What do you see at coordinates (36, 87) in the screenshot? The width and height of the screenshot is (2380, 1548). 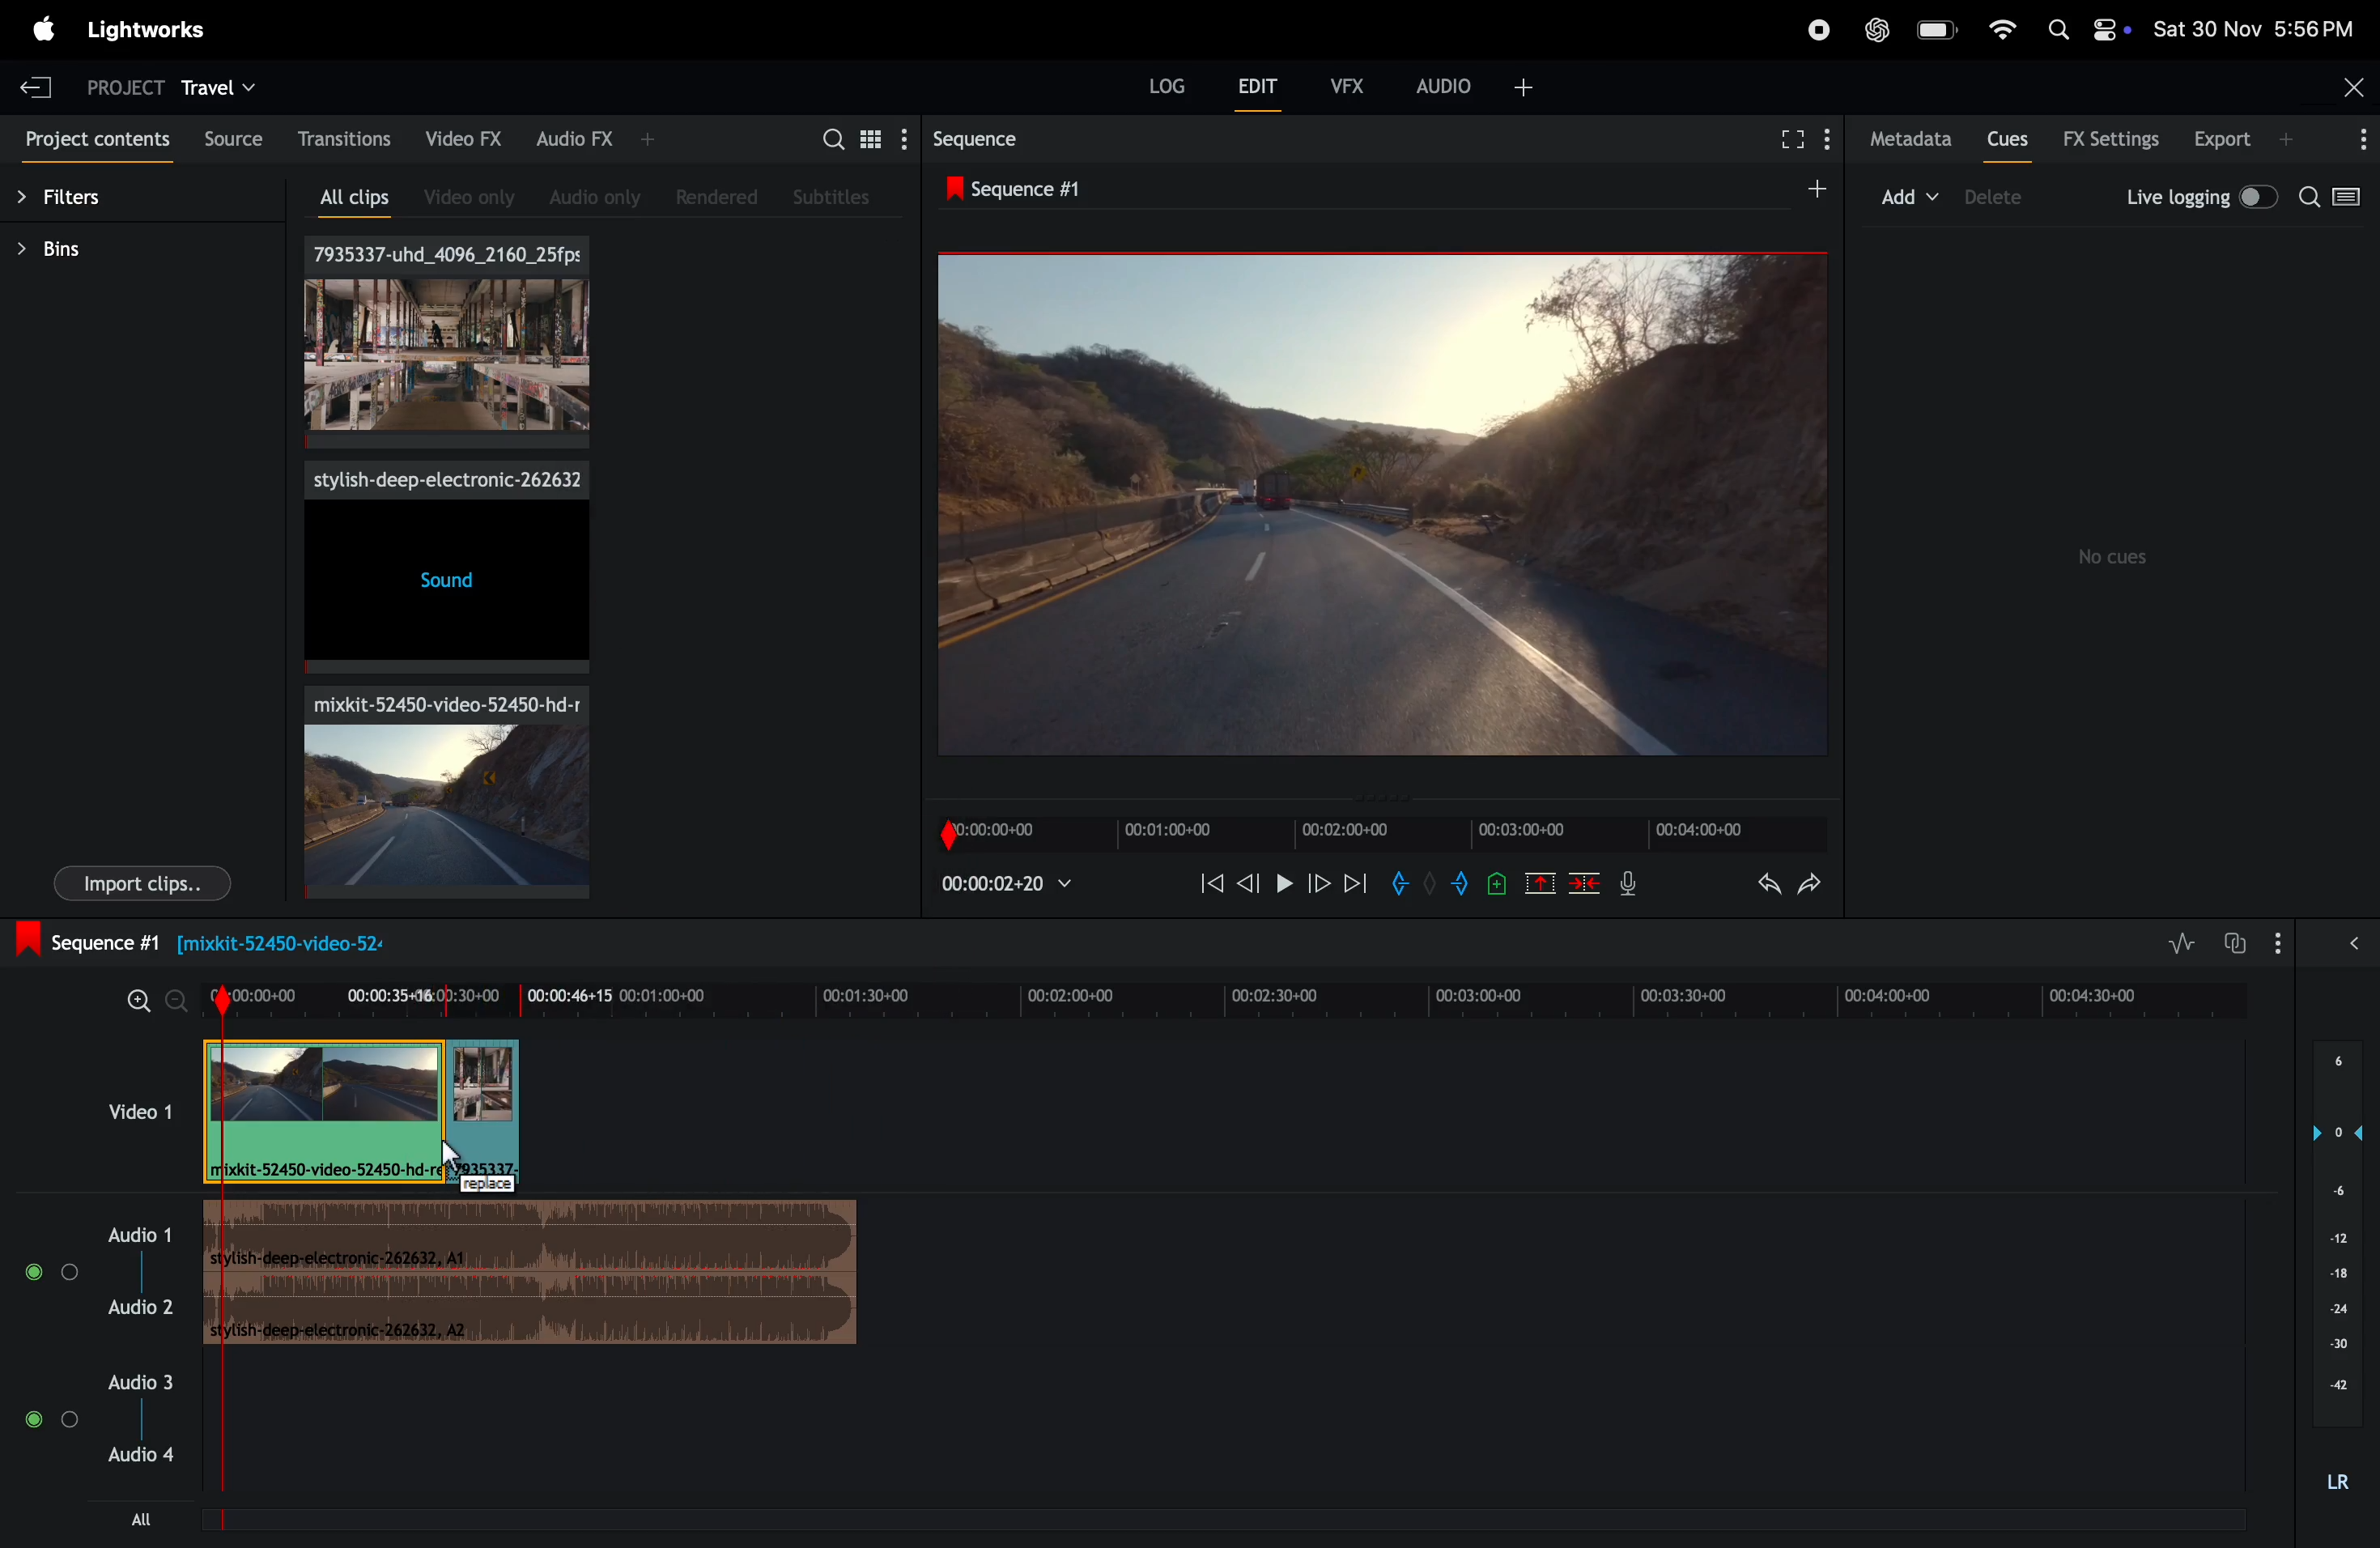 I see `exit` at bounding box center [36, 87].